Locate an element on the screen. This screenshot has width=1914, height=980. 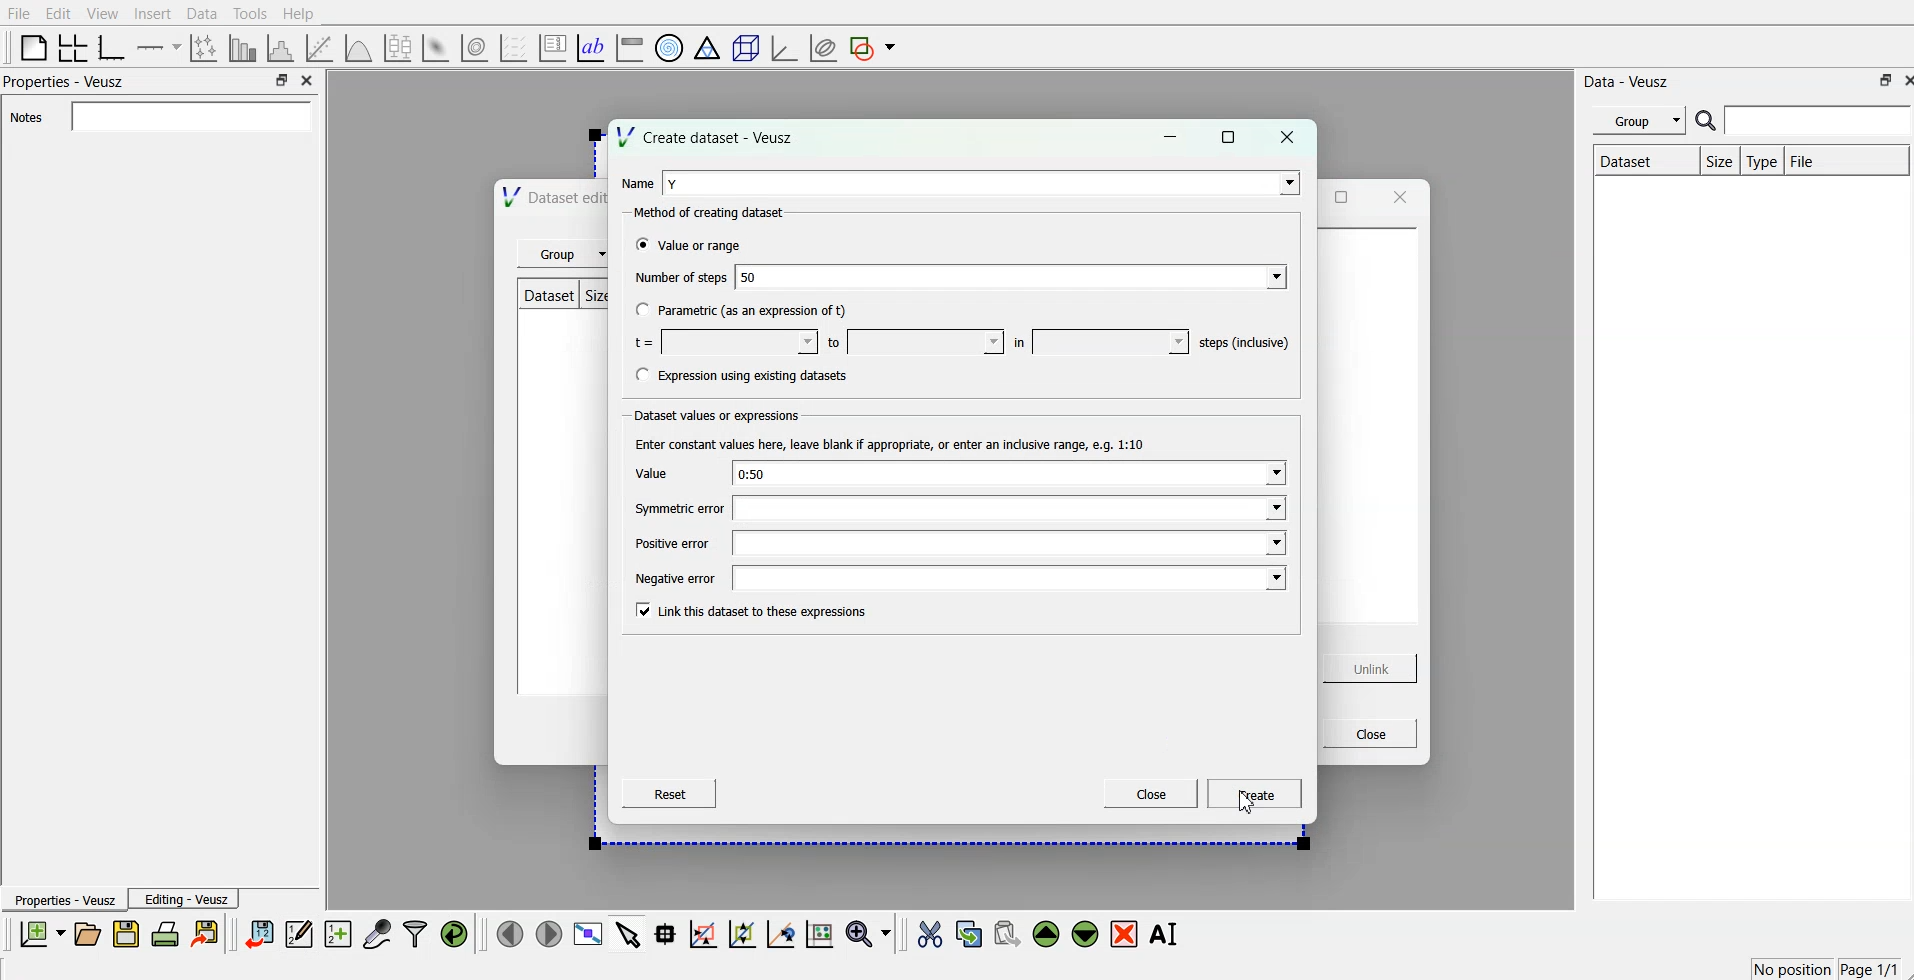
maximise is located at coordinates (1236, 136).